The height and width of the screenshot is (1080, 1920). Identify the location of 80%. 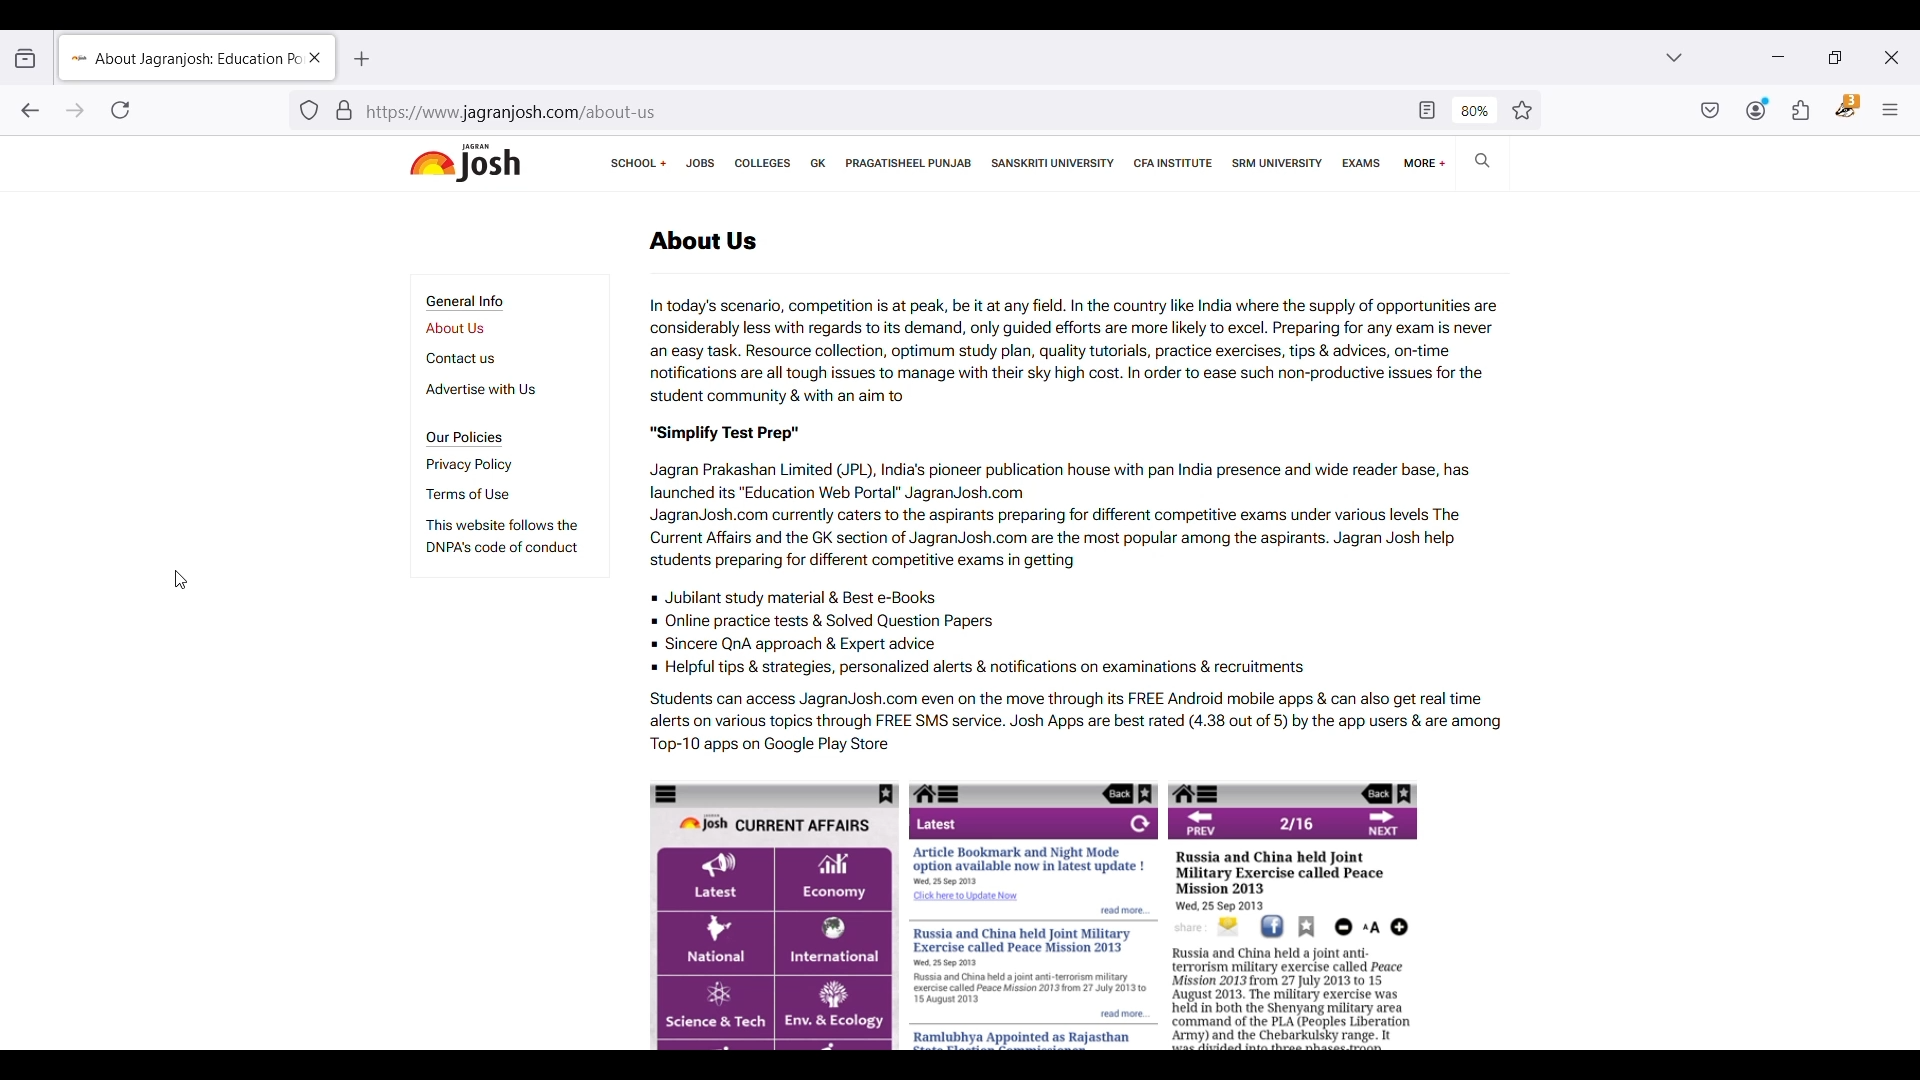
(1475, 111).